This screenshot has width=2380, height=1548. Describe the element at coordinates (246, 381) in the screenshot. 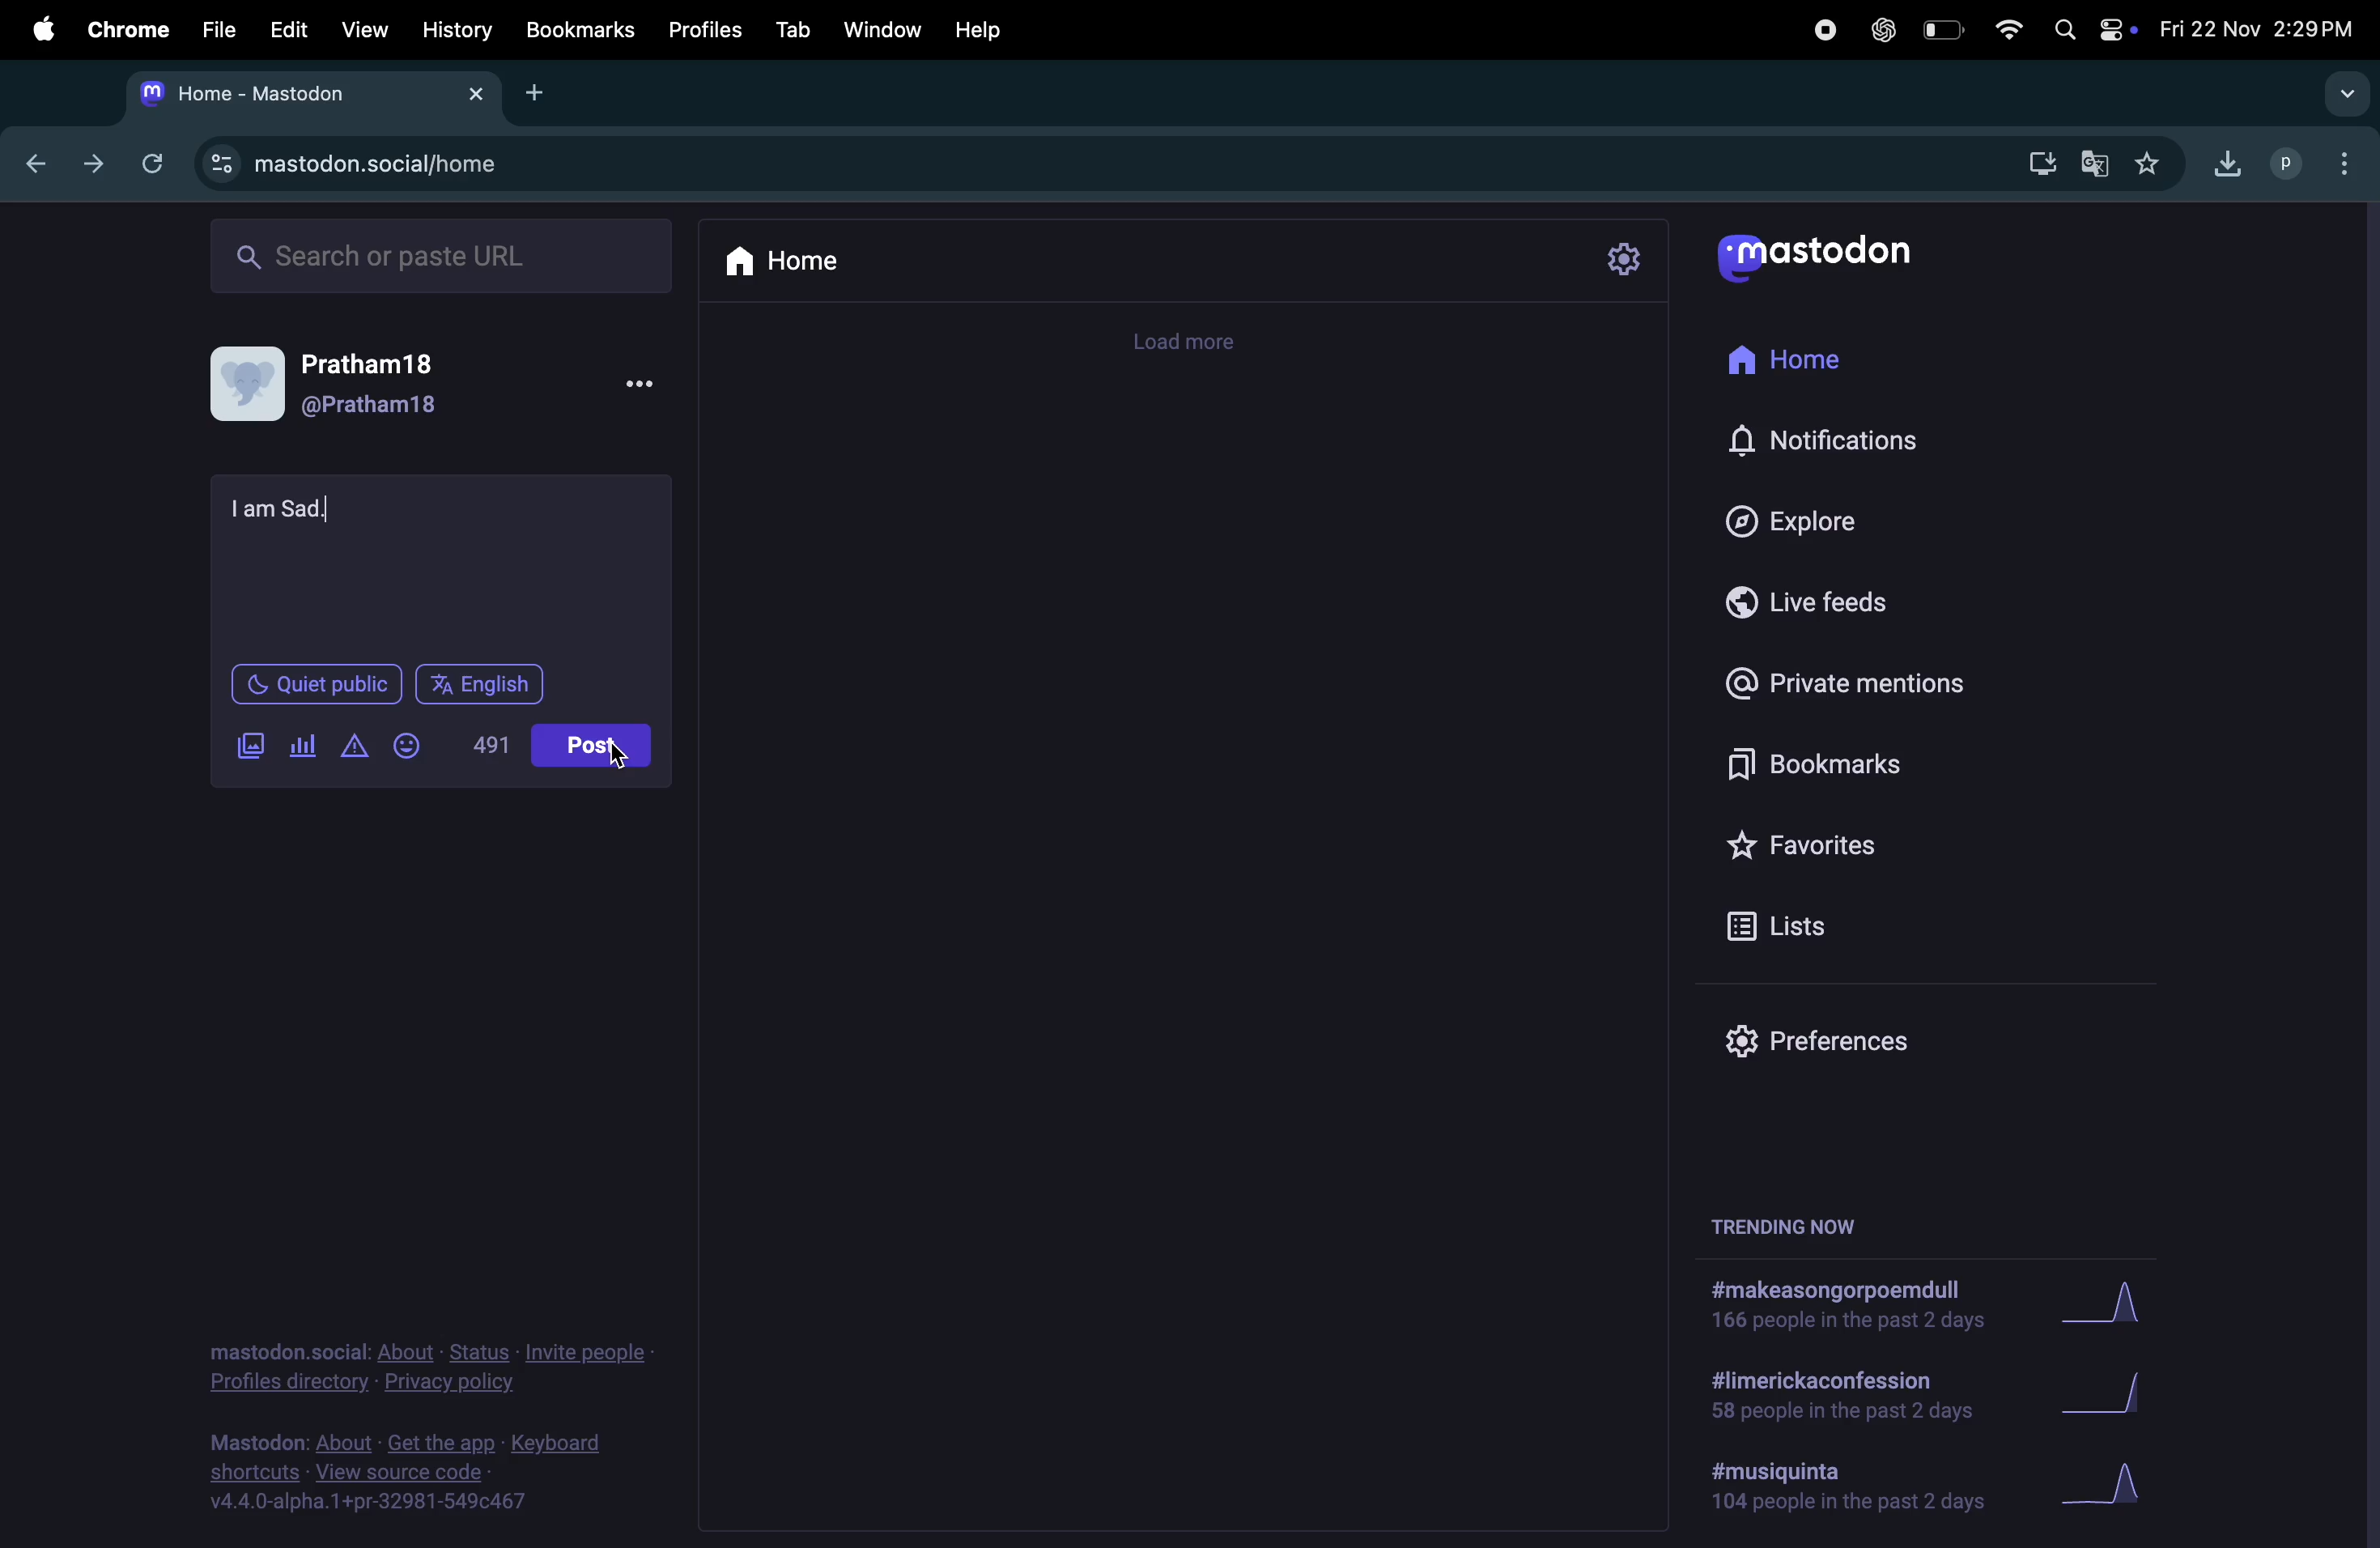

I see `display picture` at that location.